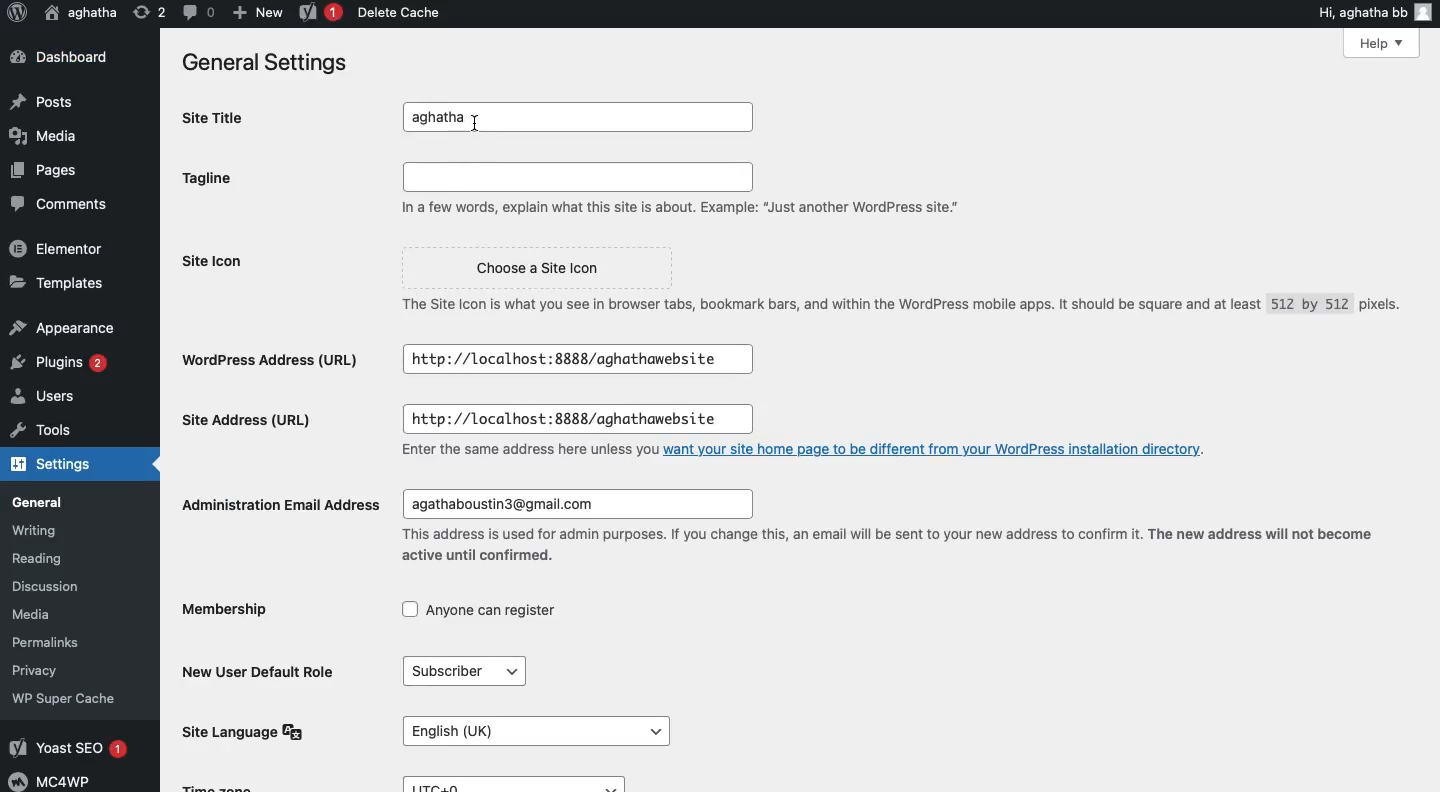 This screenshot has height=792, width=1440. What do you see at coordinates (195, 14) in the screenshot?
I see `Comment` at bounding box center [195, 14].